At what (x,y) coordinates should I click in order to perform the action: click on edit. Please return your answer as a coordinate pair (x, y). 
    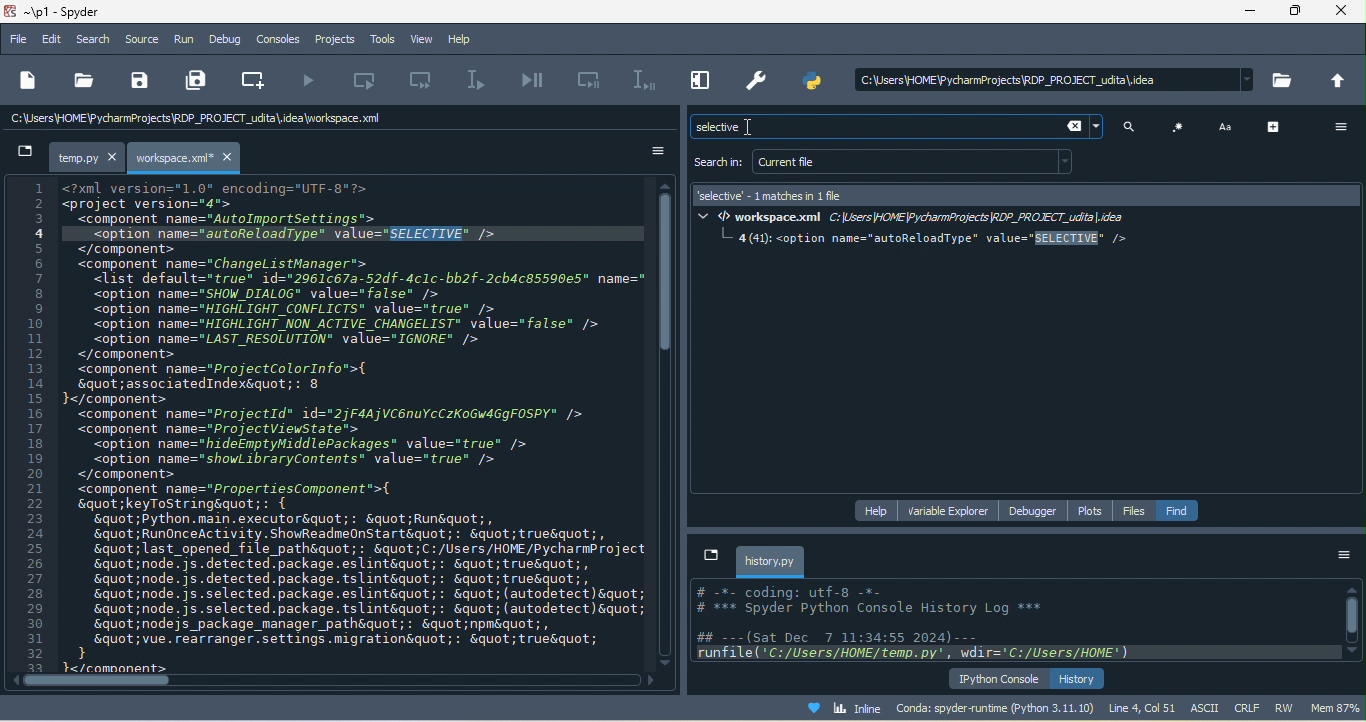
    Looking at the image, I should click on (53, 39).